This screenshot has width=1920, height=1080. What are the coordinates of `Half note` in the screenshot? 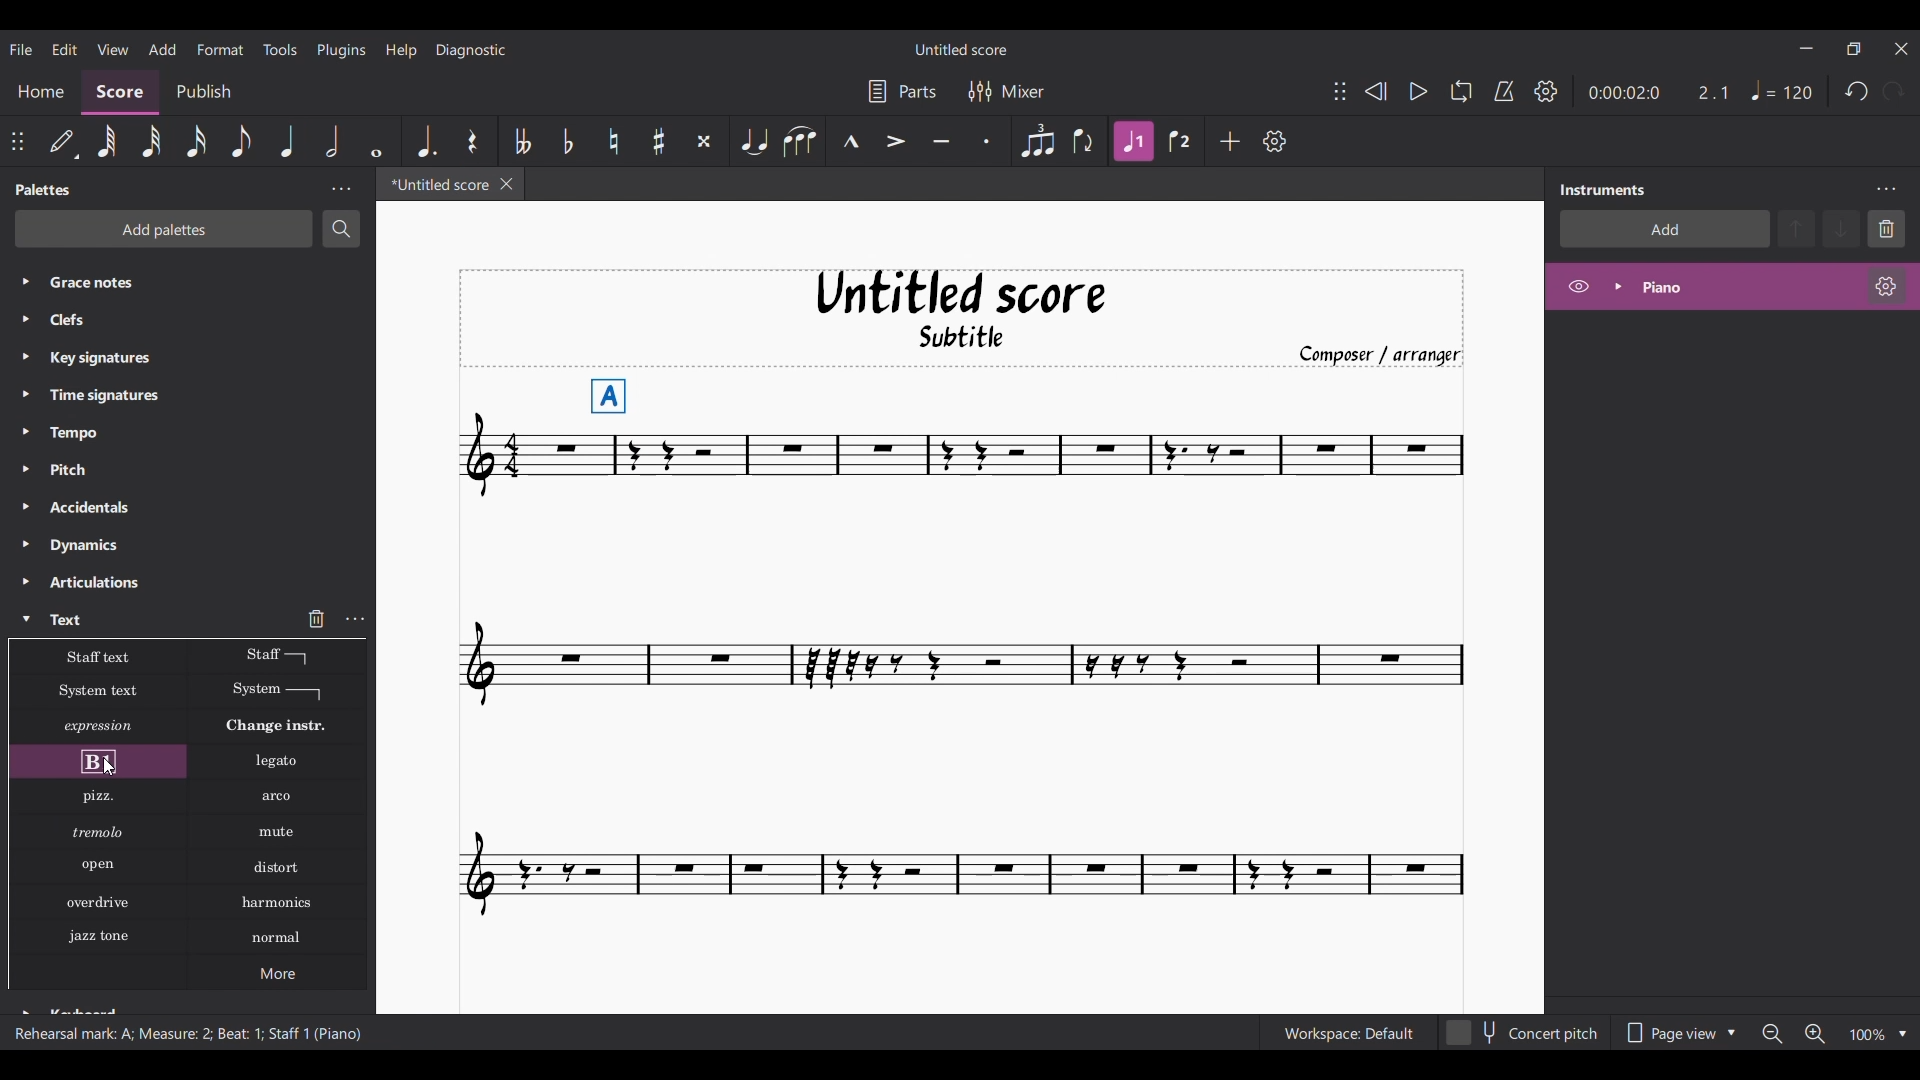 It's located at (332, 141).